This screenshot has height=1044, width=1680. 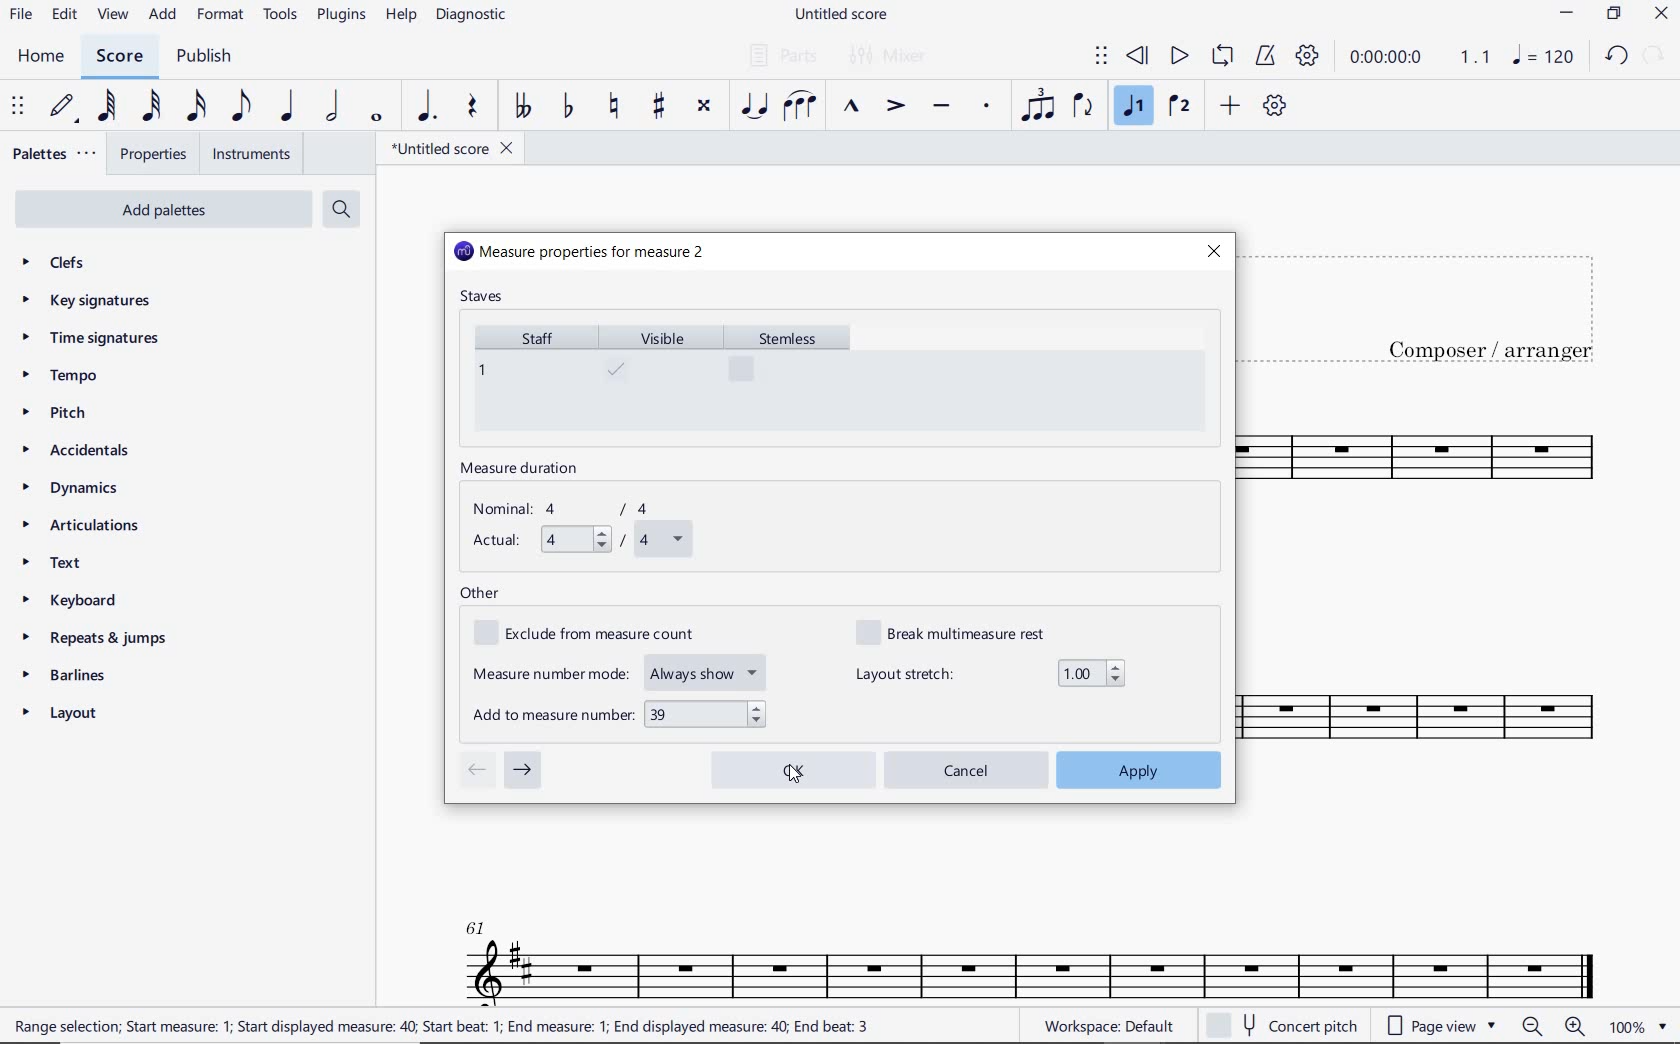 I want to click on VOICE 1, so click(x=1132, y=107).